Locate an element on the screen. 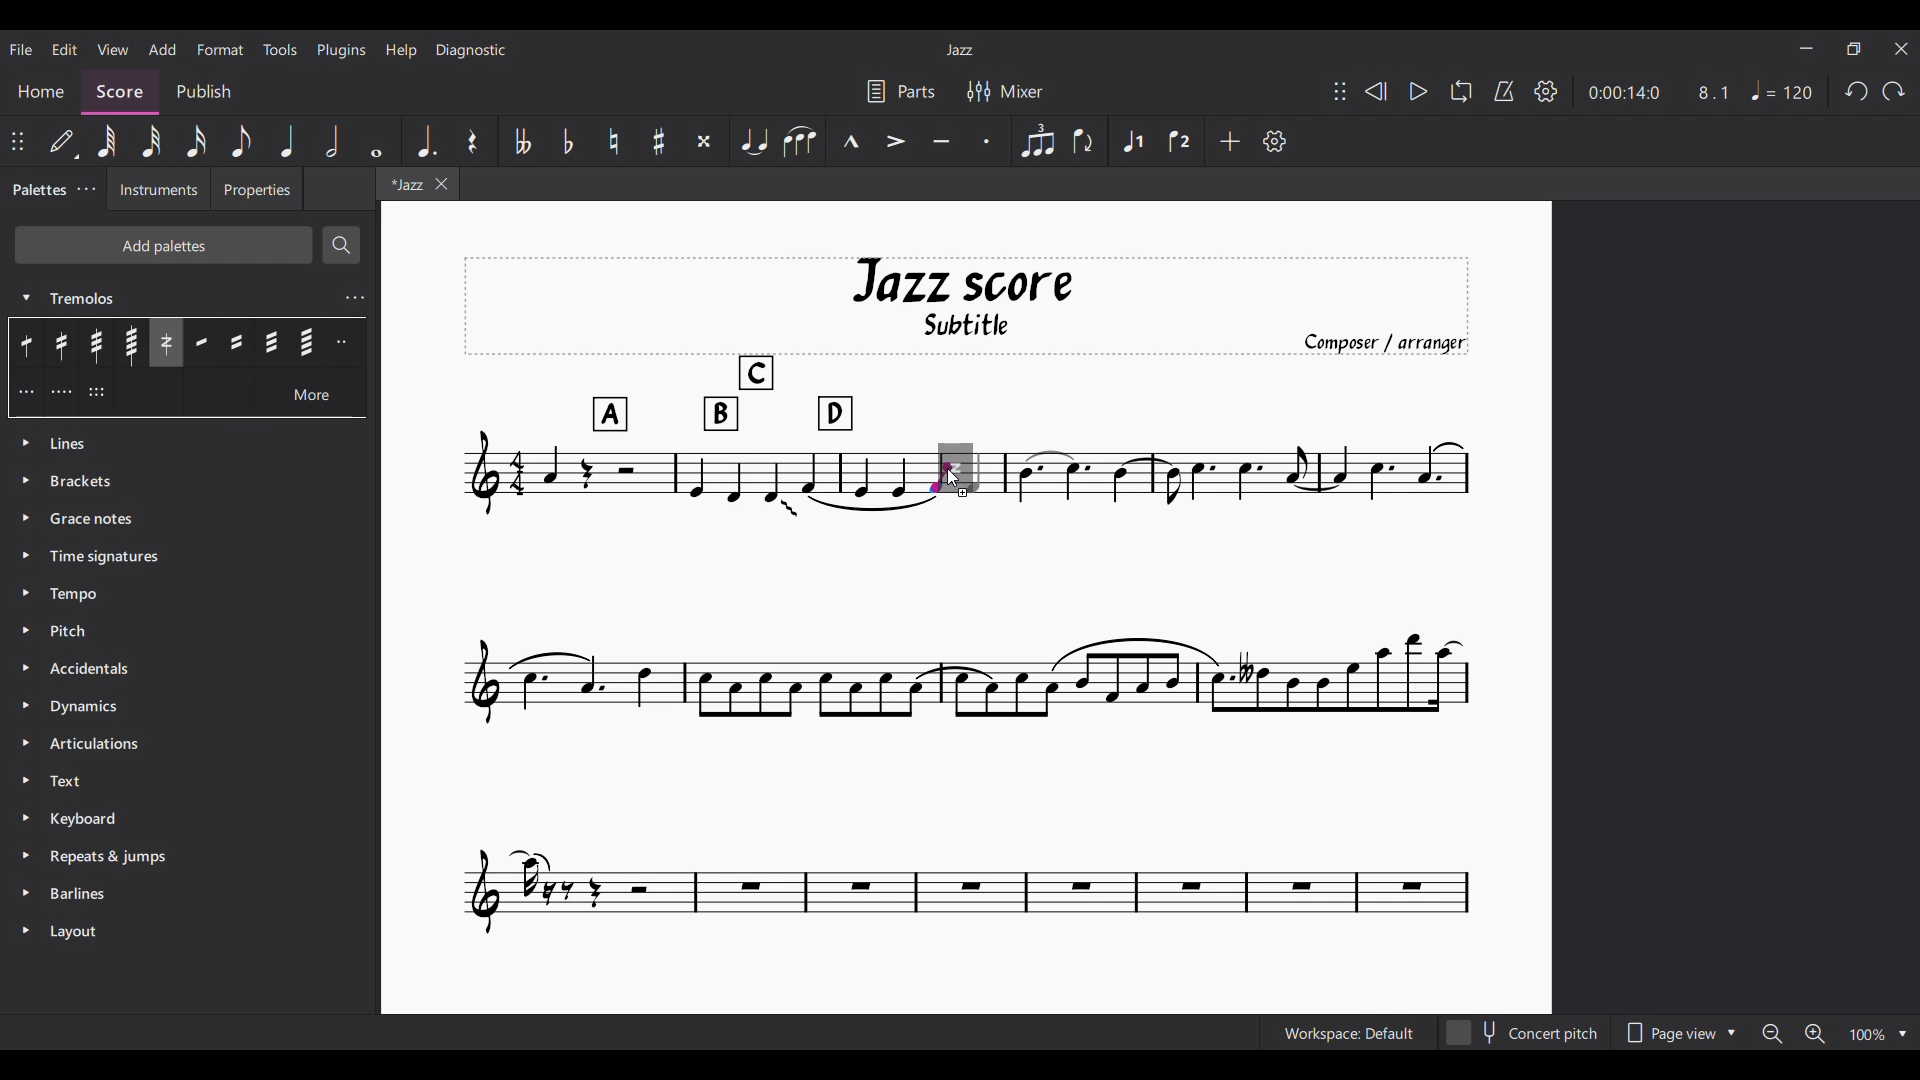 This screenshot has height=1080, width=1920. Customize settings is located at coordinates (1275, 141).